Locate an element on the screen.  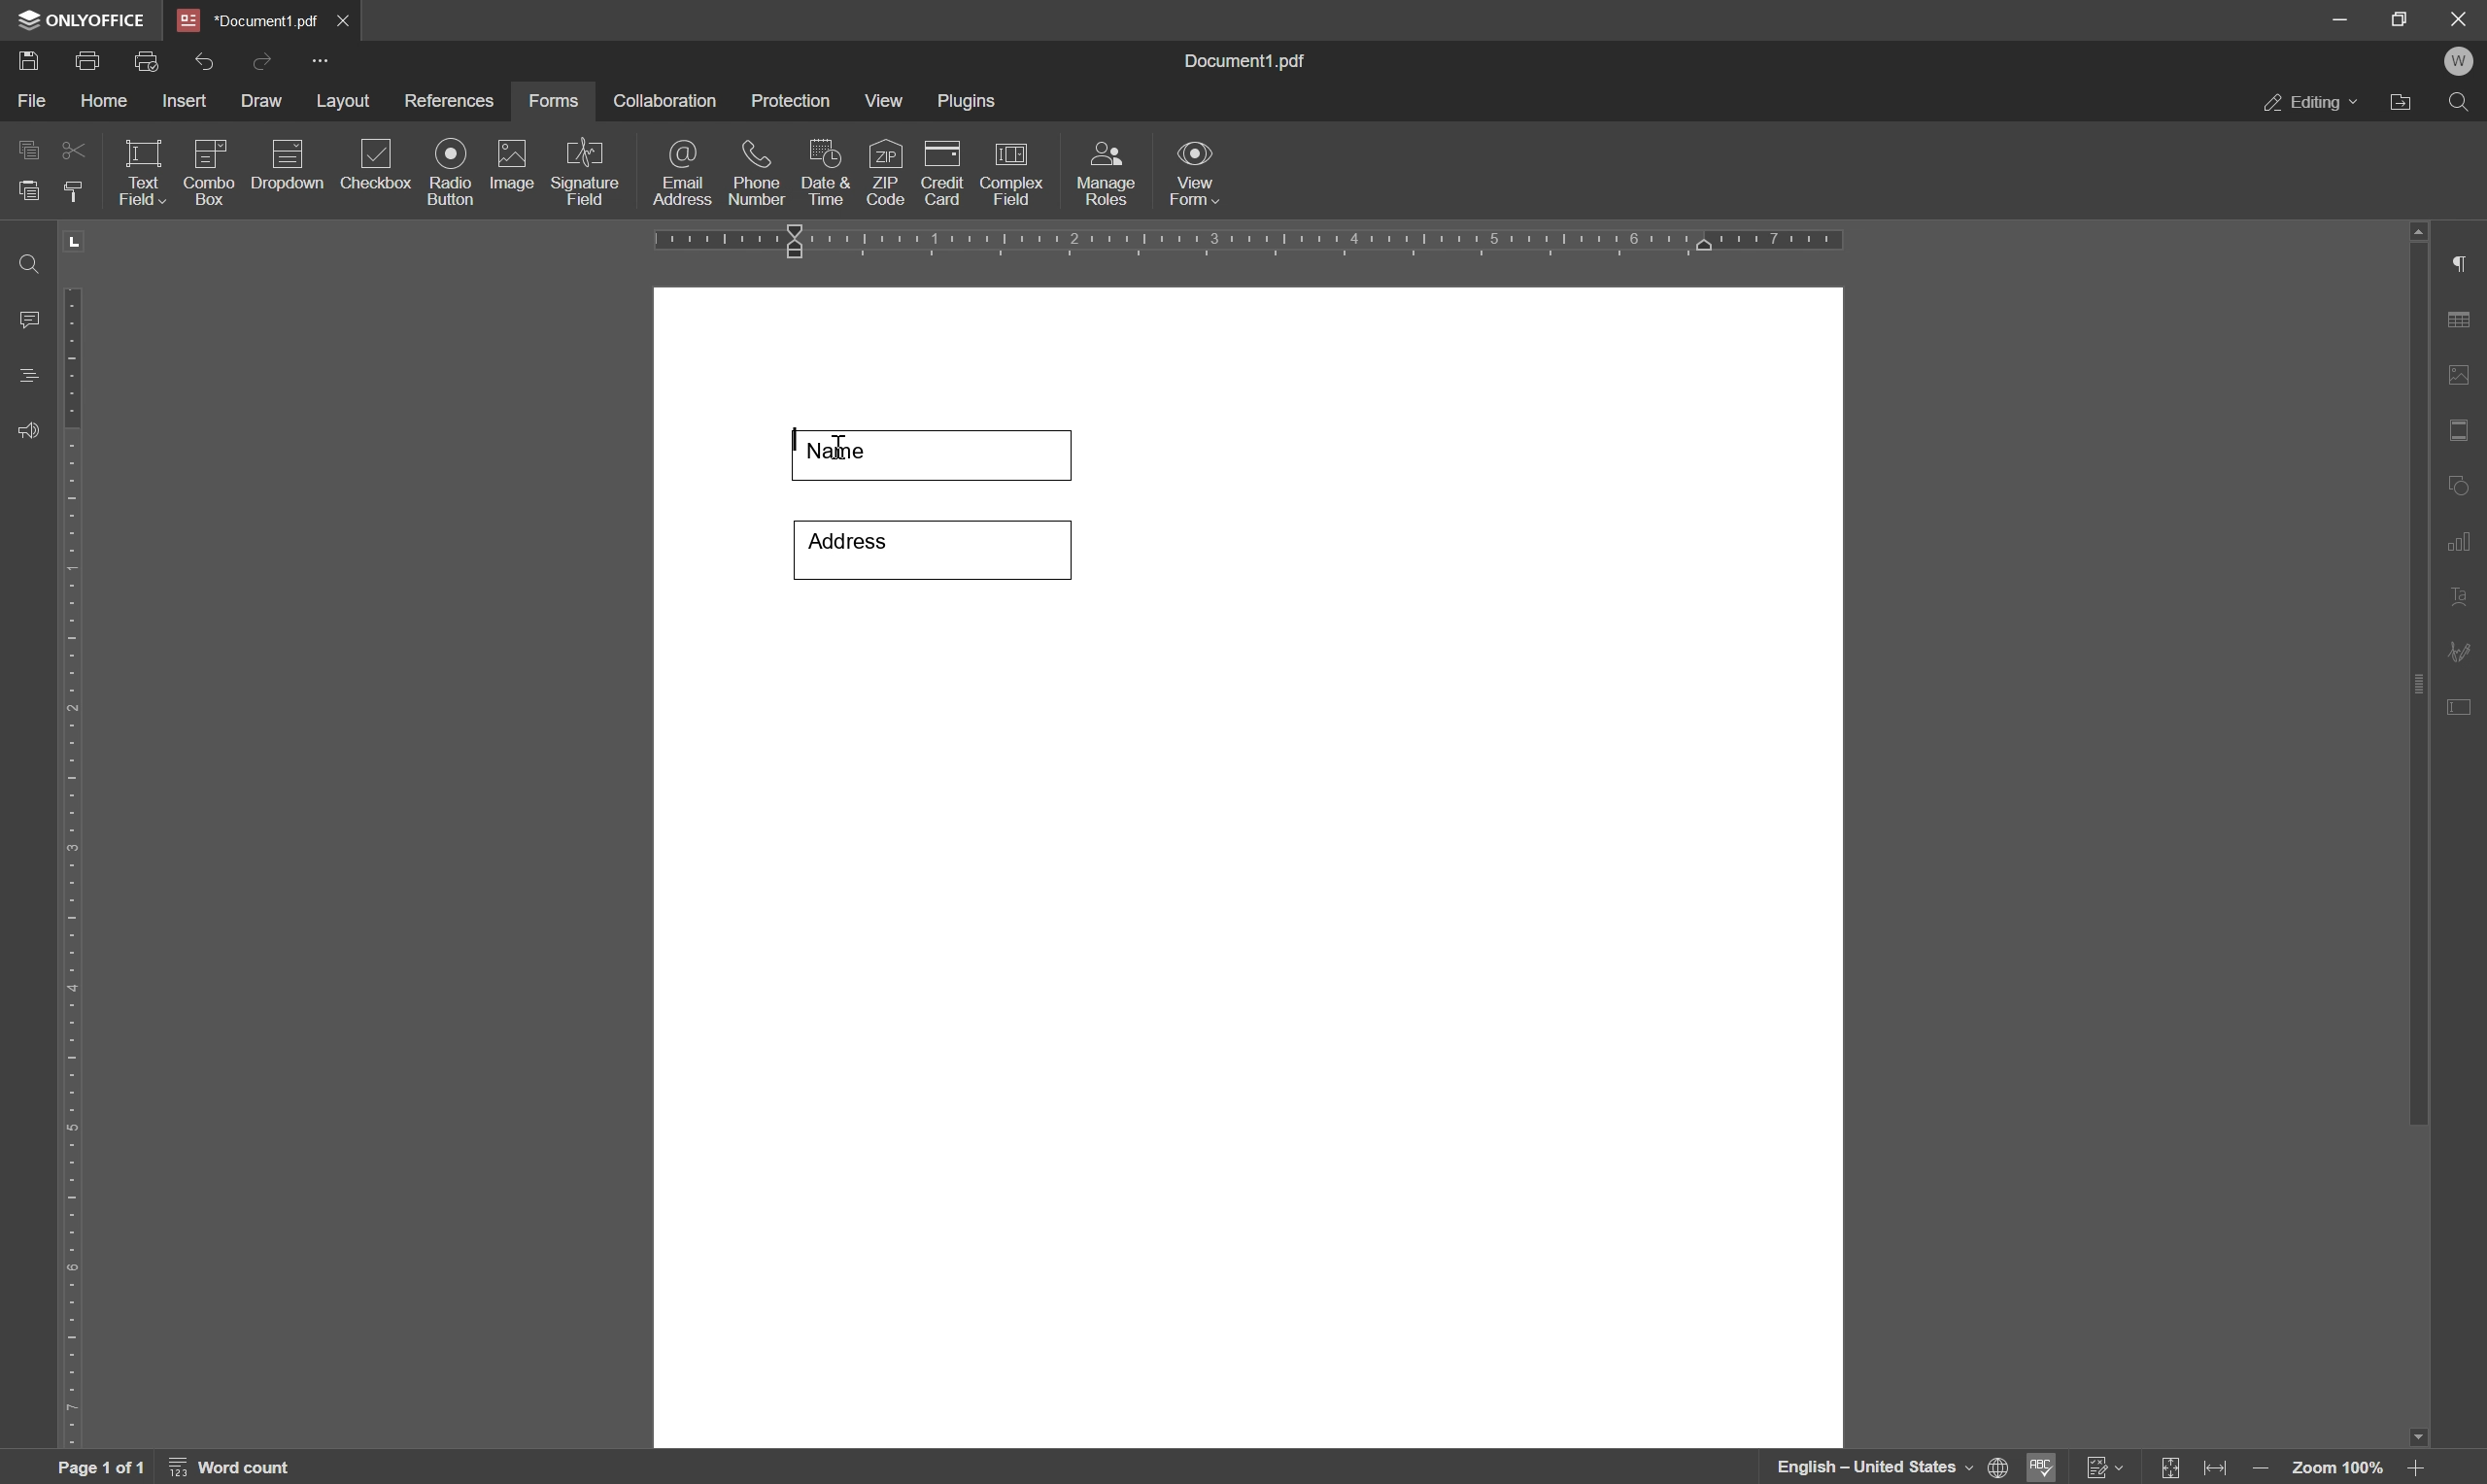
image settings is located at coordinates (2467, 379).